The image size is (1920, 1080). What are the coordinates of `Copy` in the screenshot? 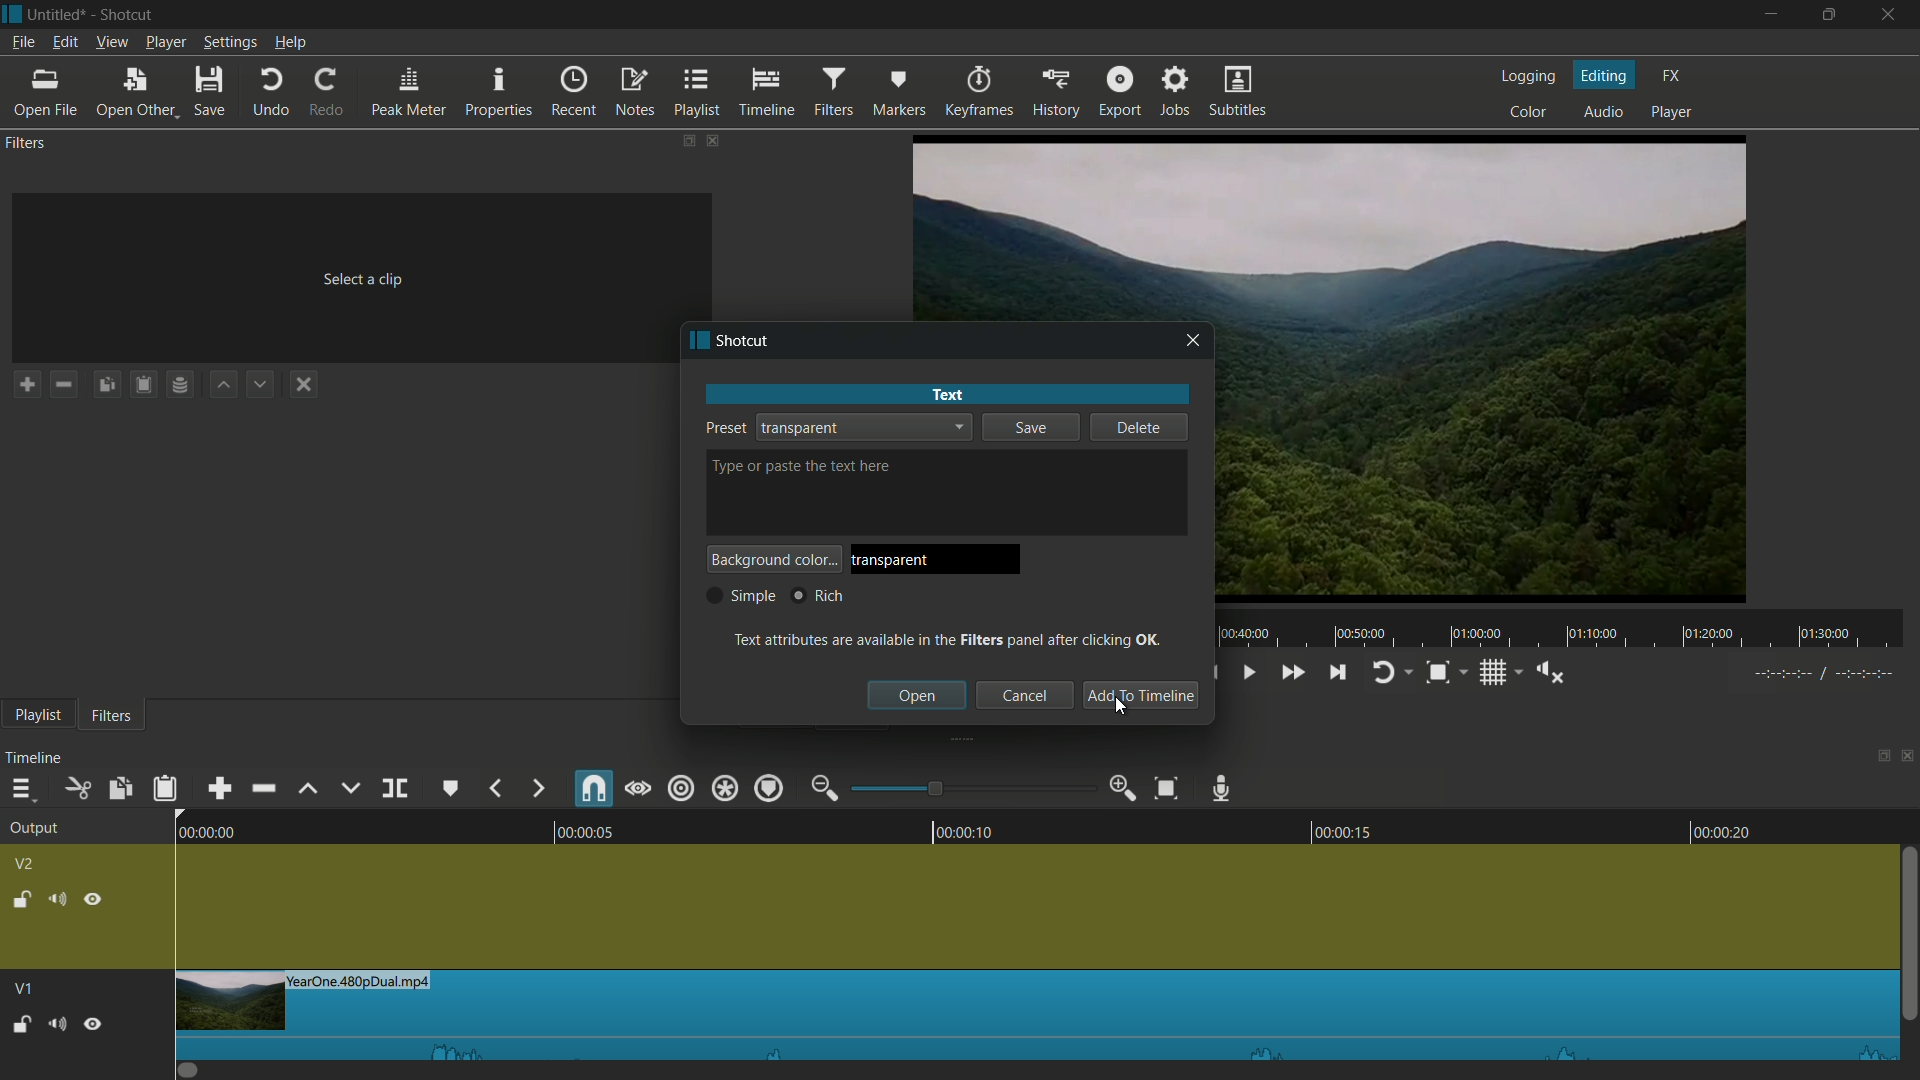 It's located at (106, 387).